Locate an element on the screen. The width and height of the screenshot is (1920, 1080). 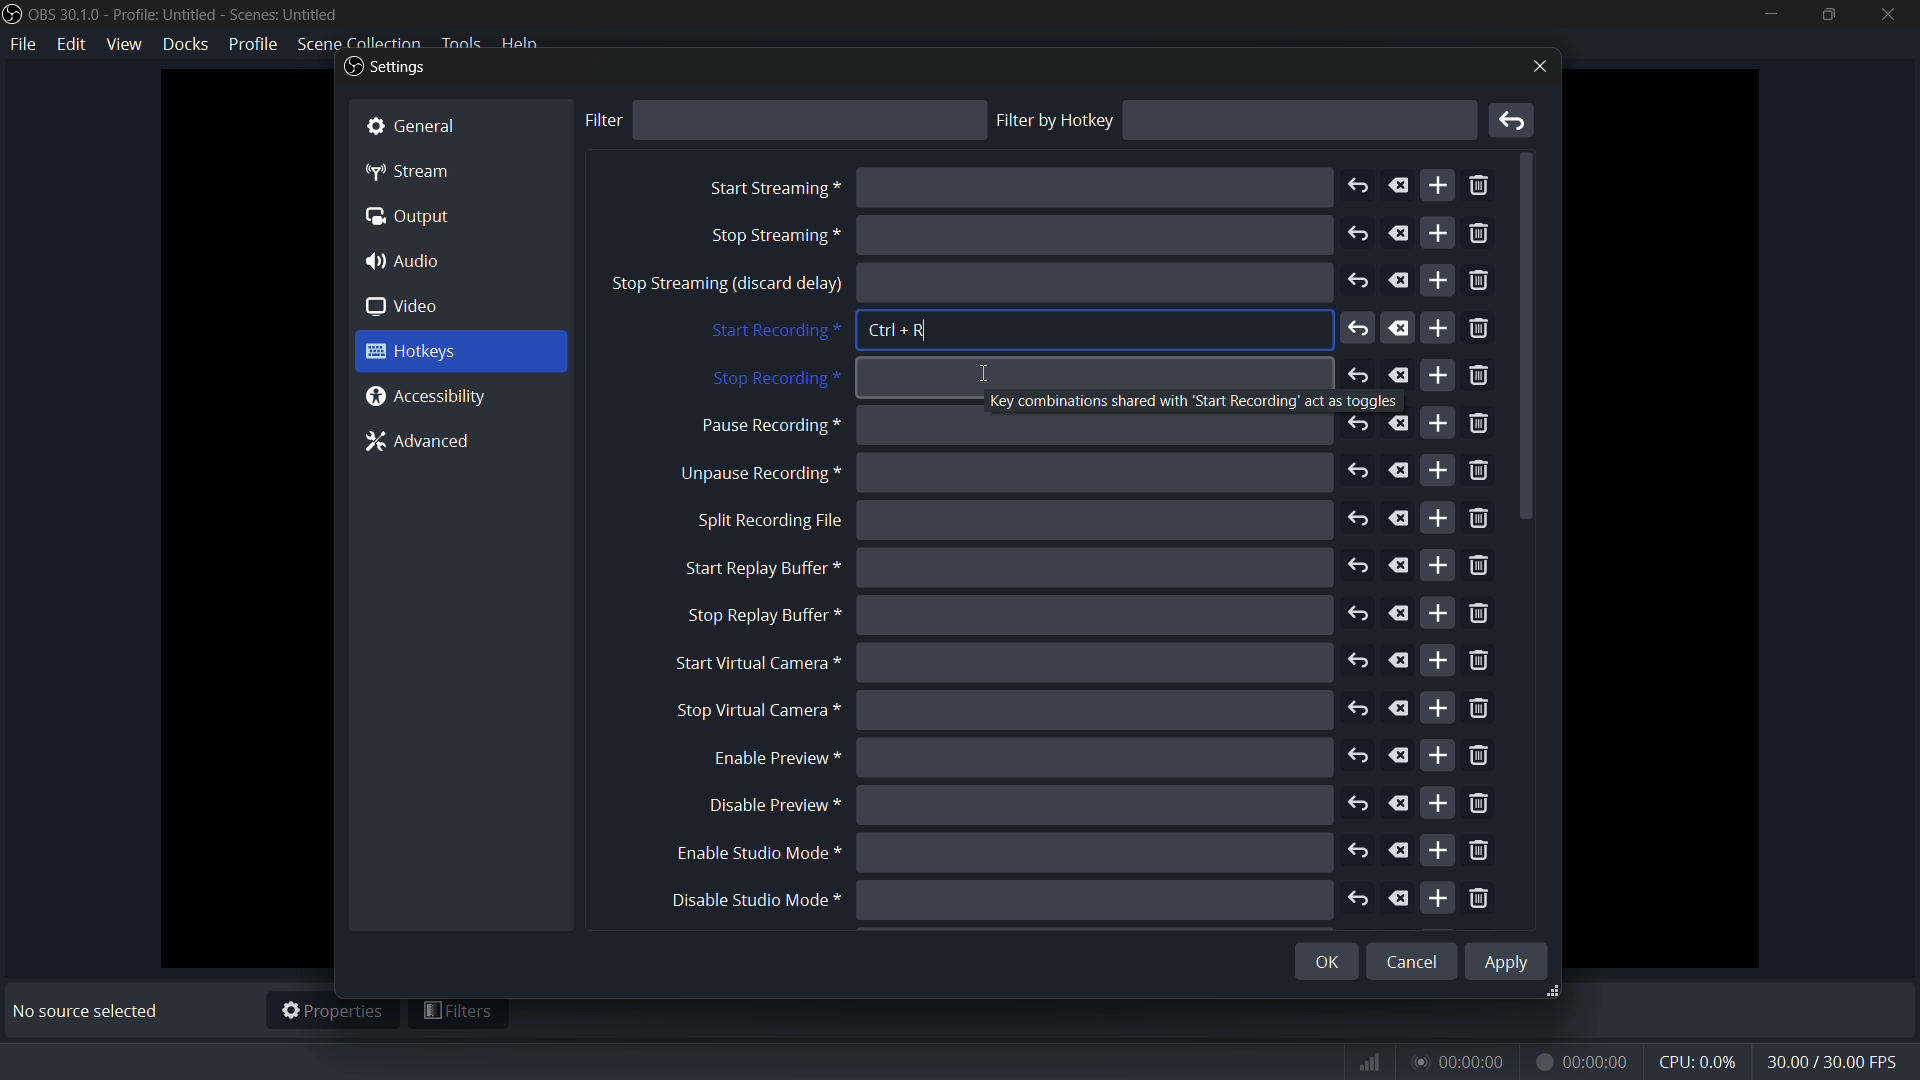
edit menu is located at coordinates (74, 43).